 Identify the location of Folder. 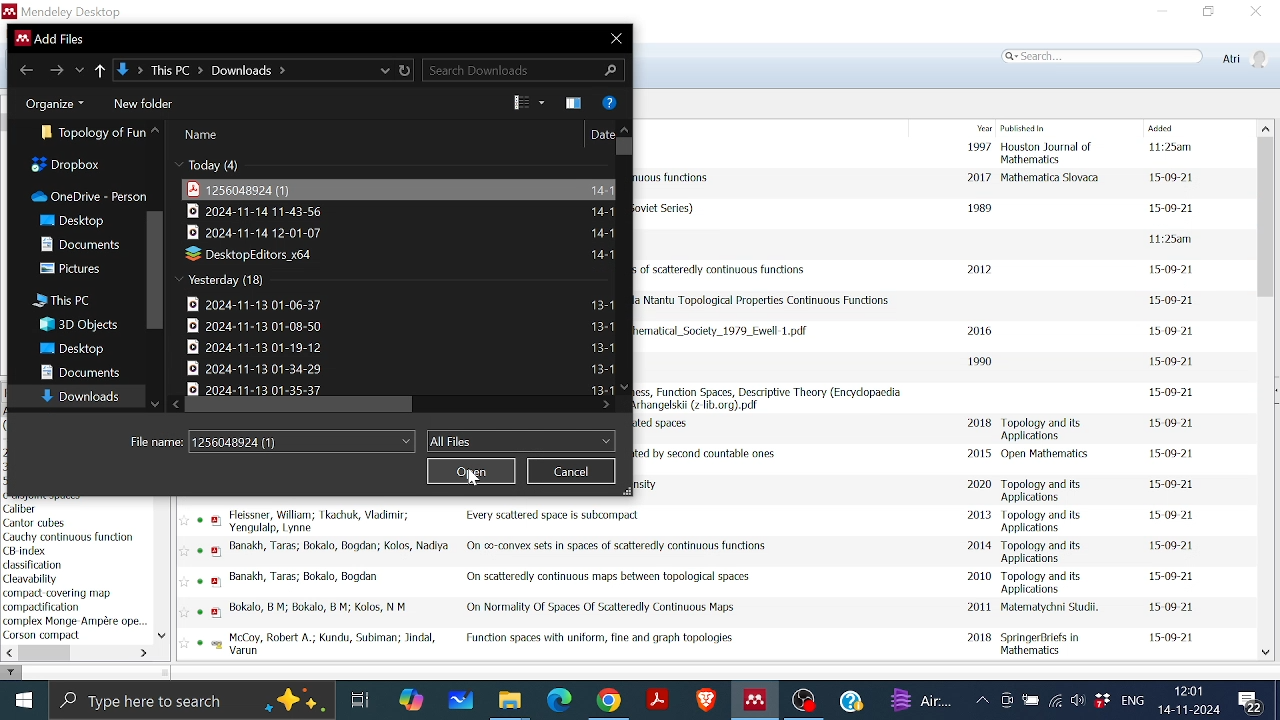
(92, 131).